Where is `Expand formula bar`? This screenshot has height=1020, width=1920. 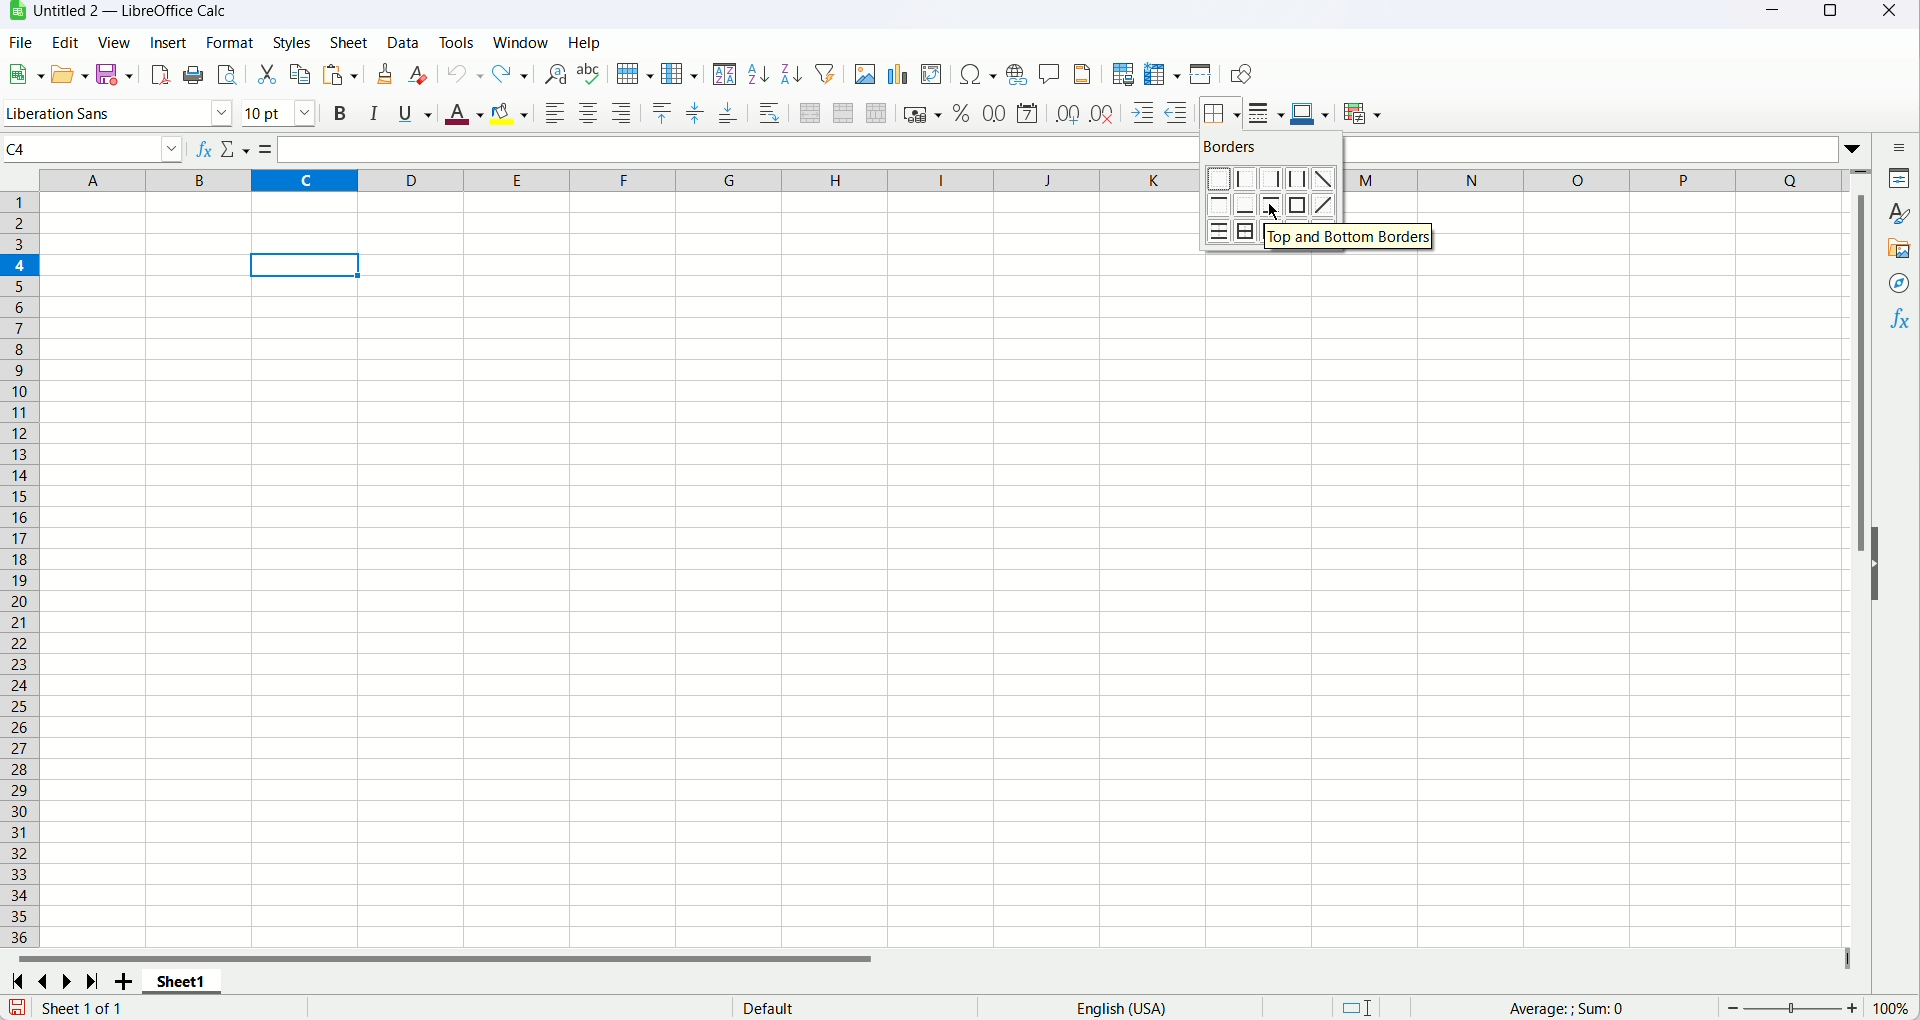
Expand formula bar is located at coordinates (1856, 147).